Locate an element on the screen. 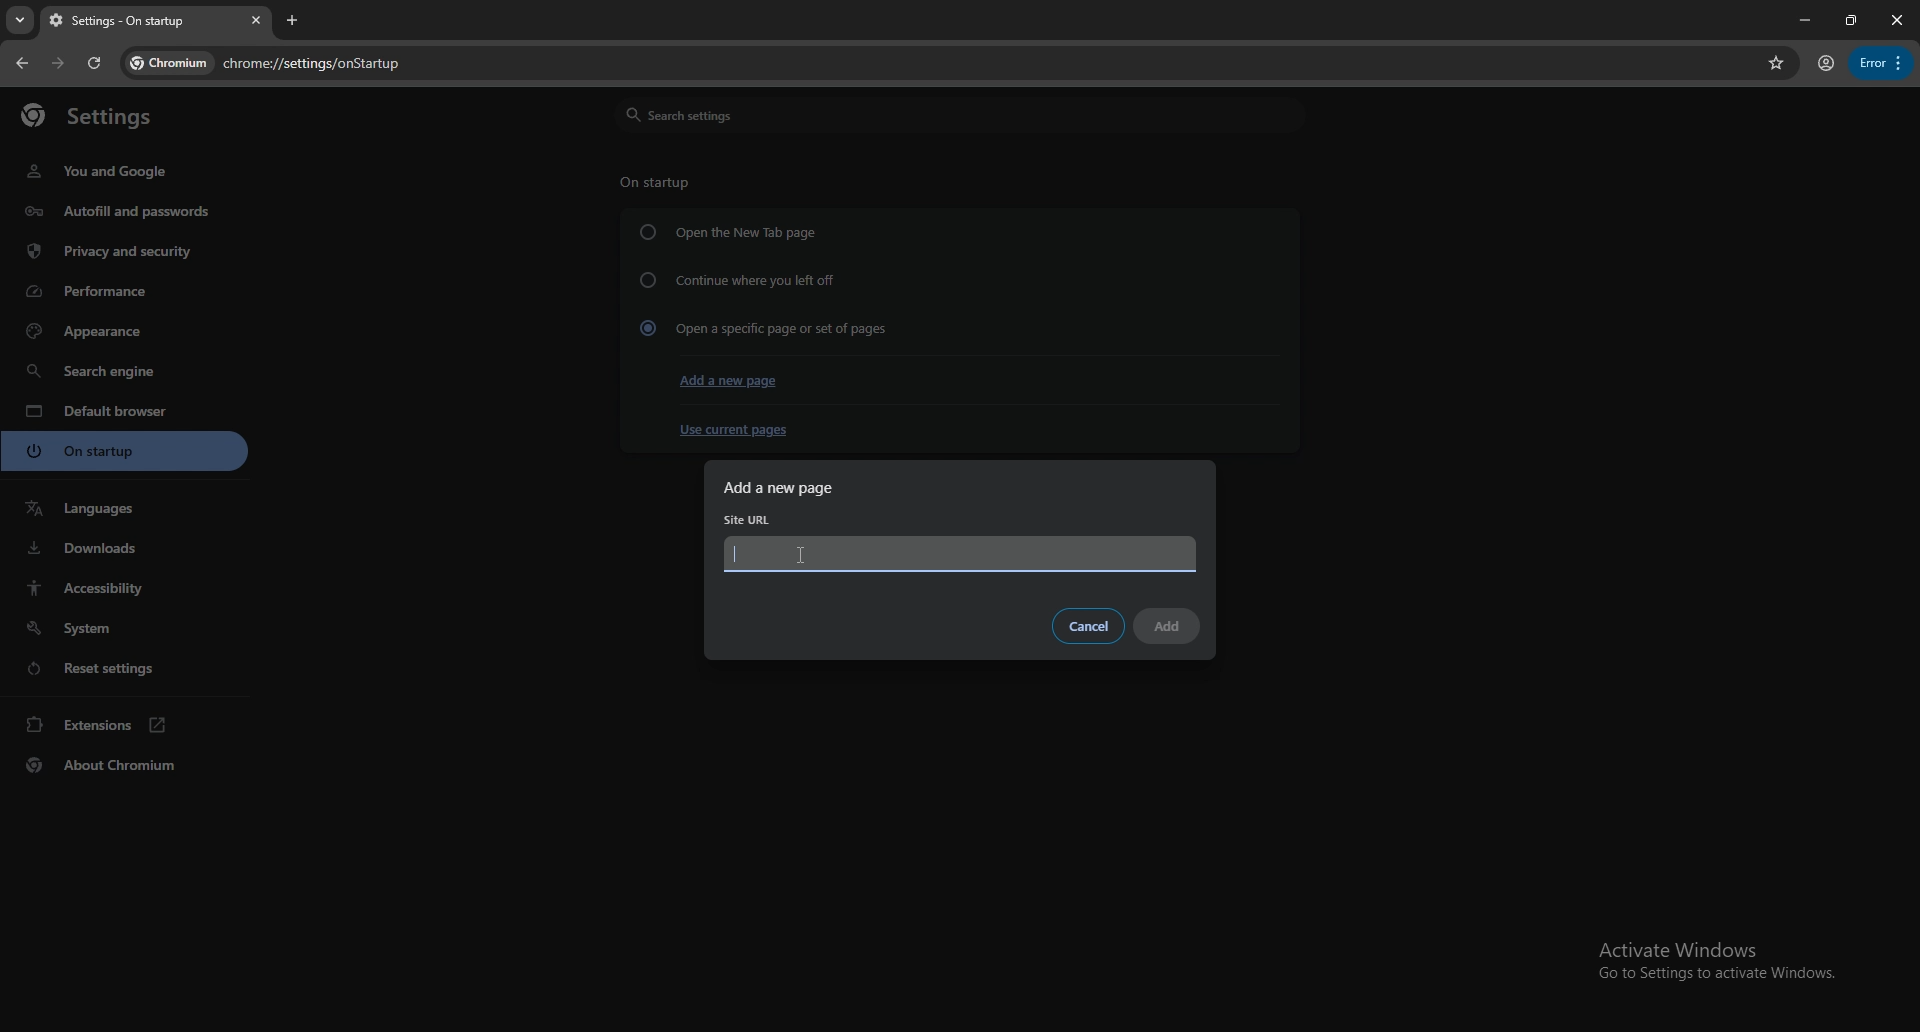 This screenshot has width=1920, height=1032. cancel is located at coordinates (1089, 627).